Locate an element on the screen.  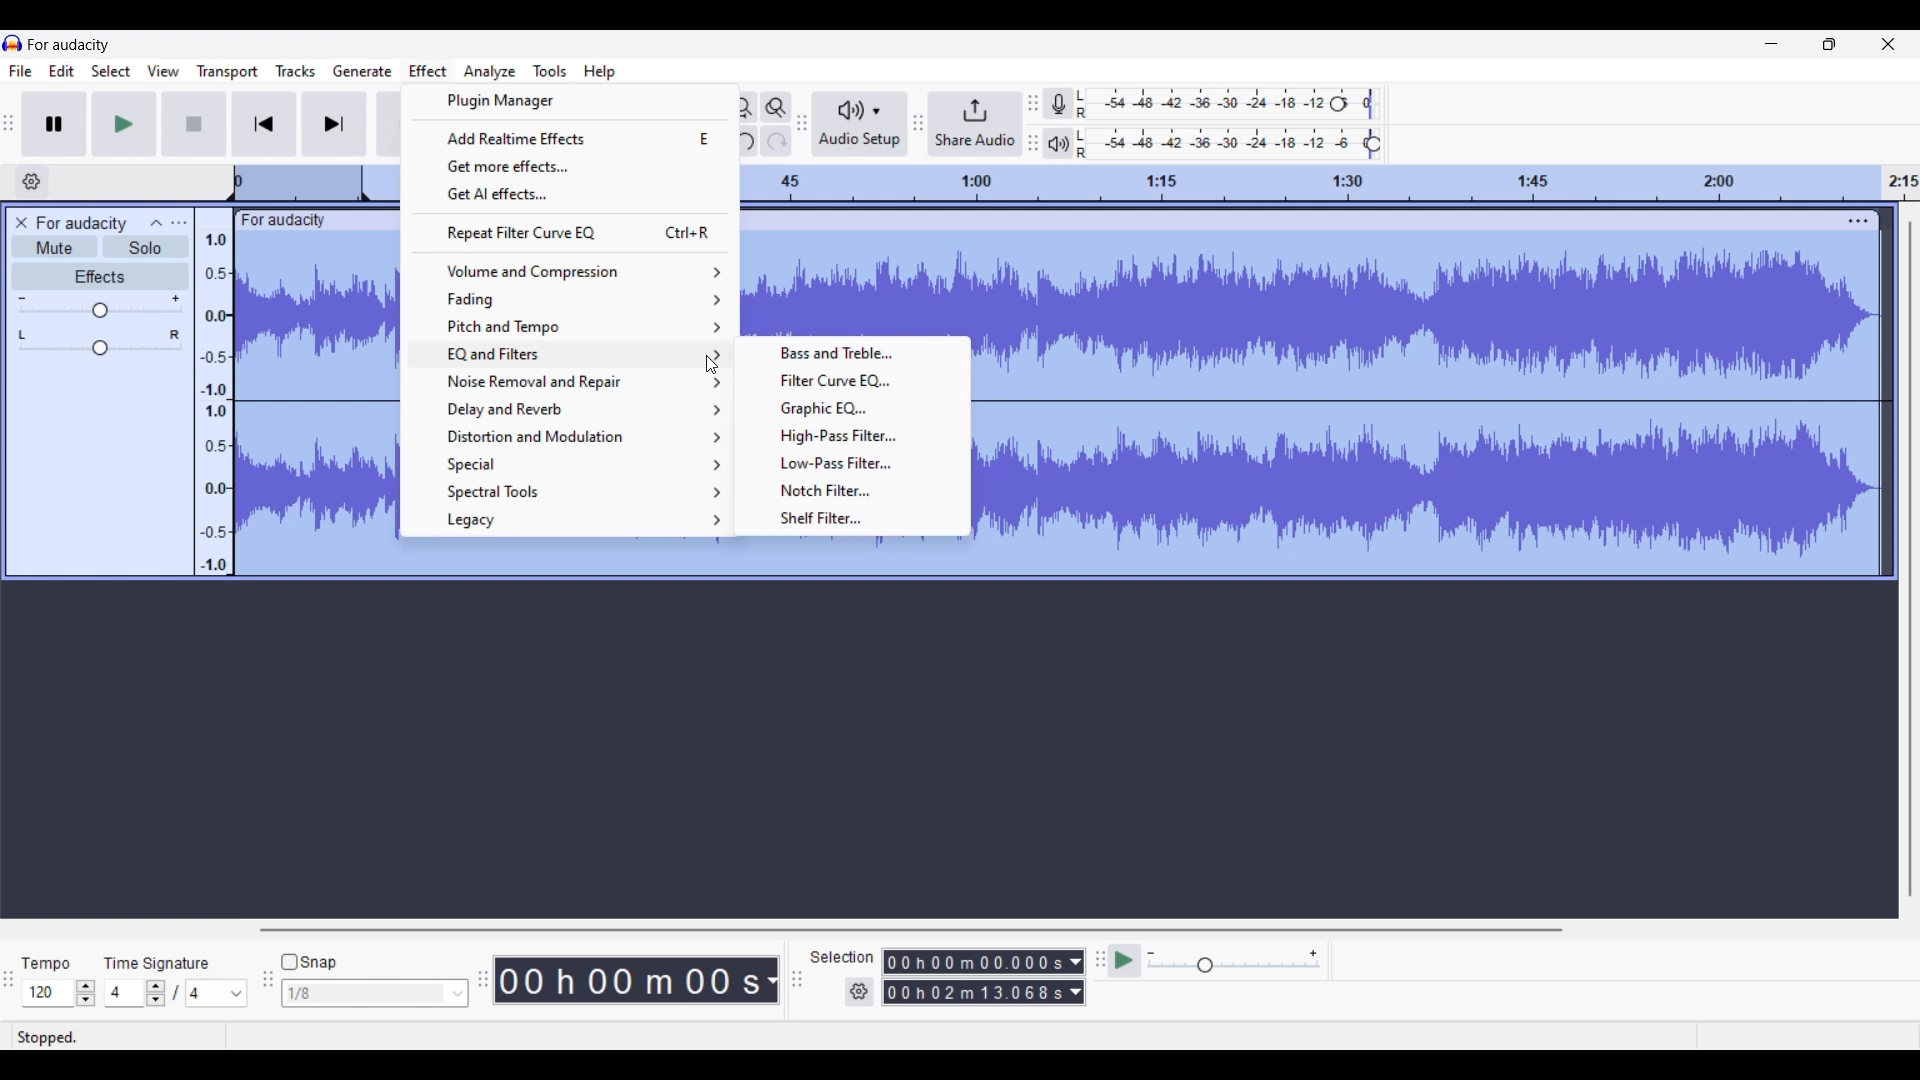
Close interface is located at coordinates (1888, 44).